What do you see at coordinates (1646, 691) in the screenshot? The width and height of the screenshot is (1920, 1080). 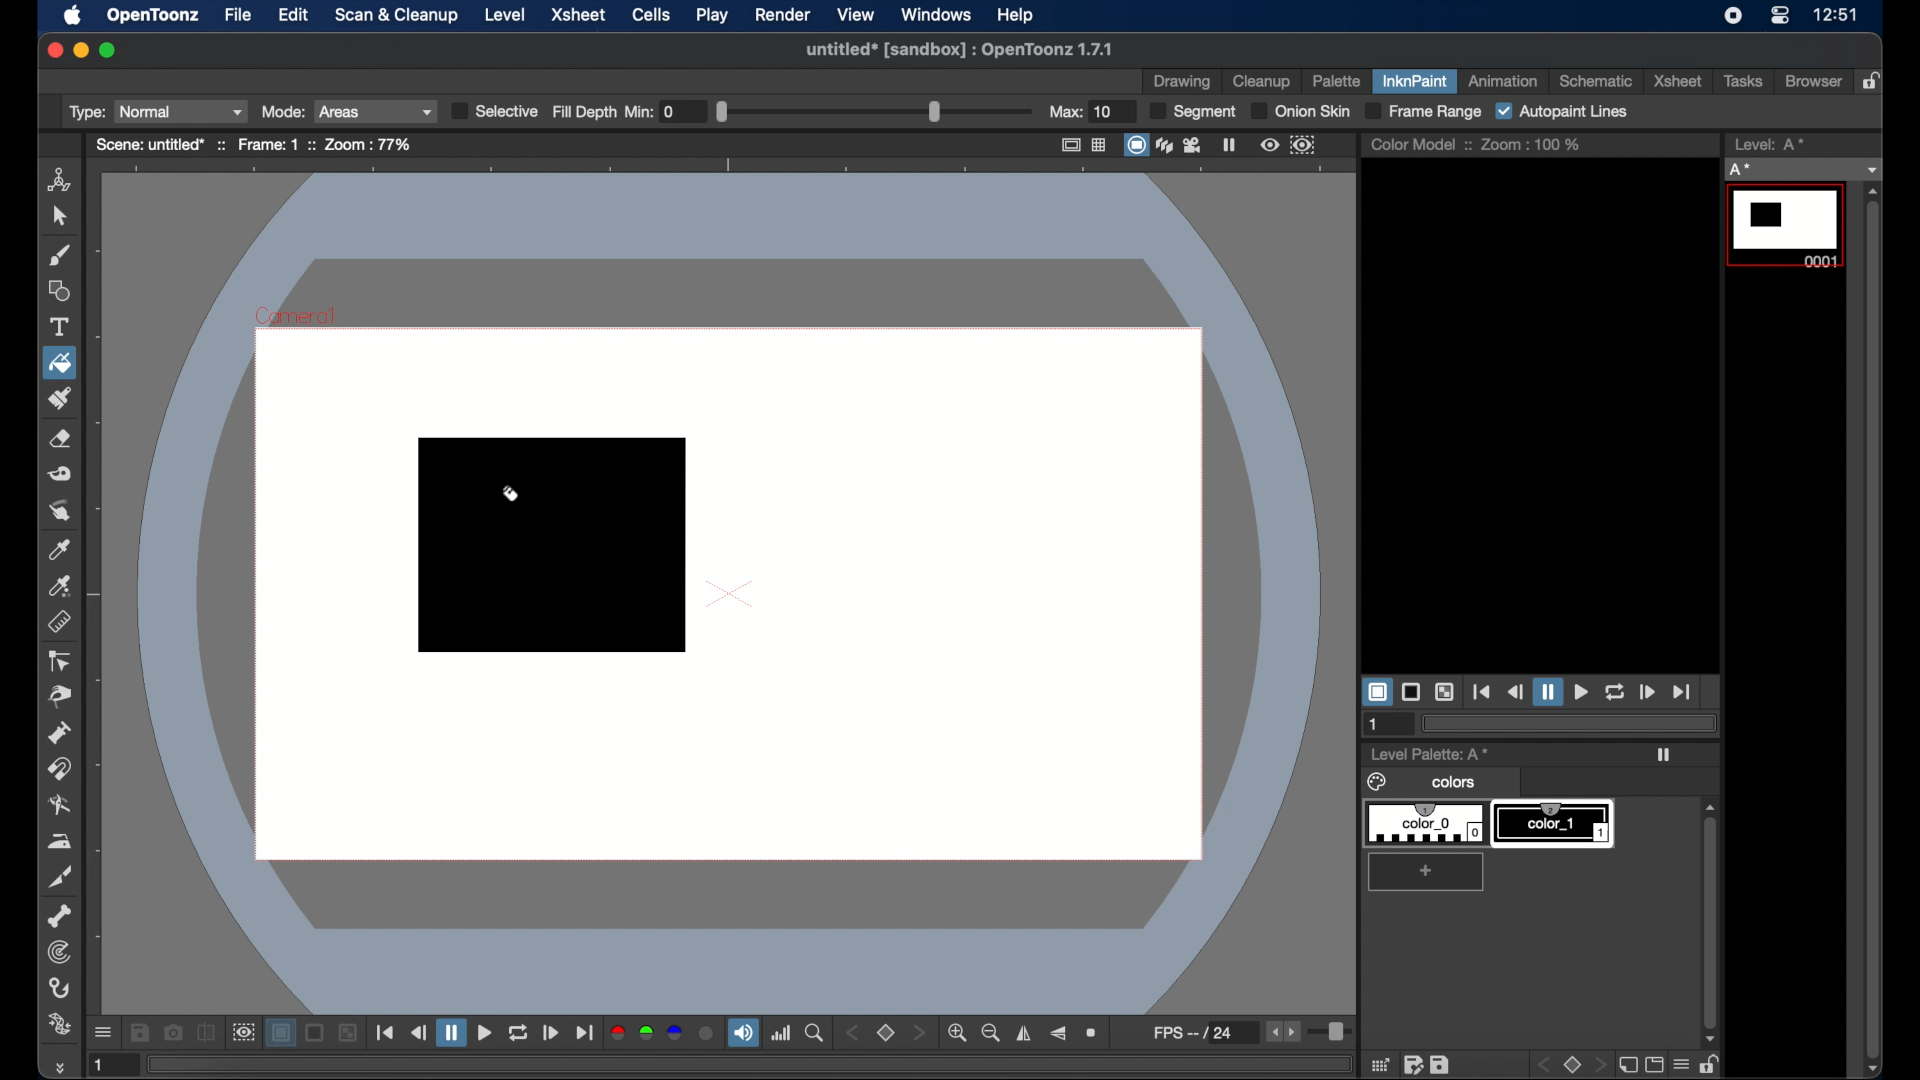 I see `forward` at bounding box center [1646, 691].